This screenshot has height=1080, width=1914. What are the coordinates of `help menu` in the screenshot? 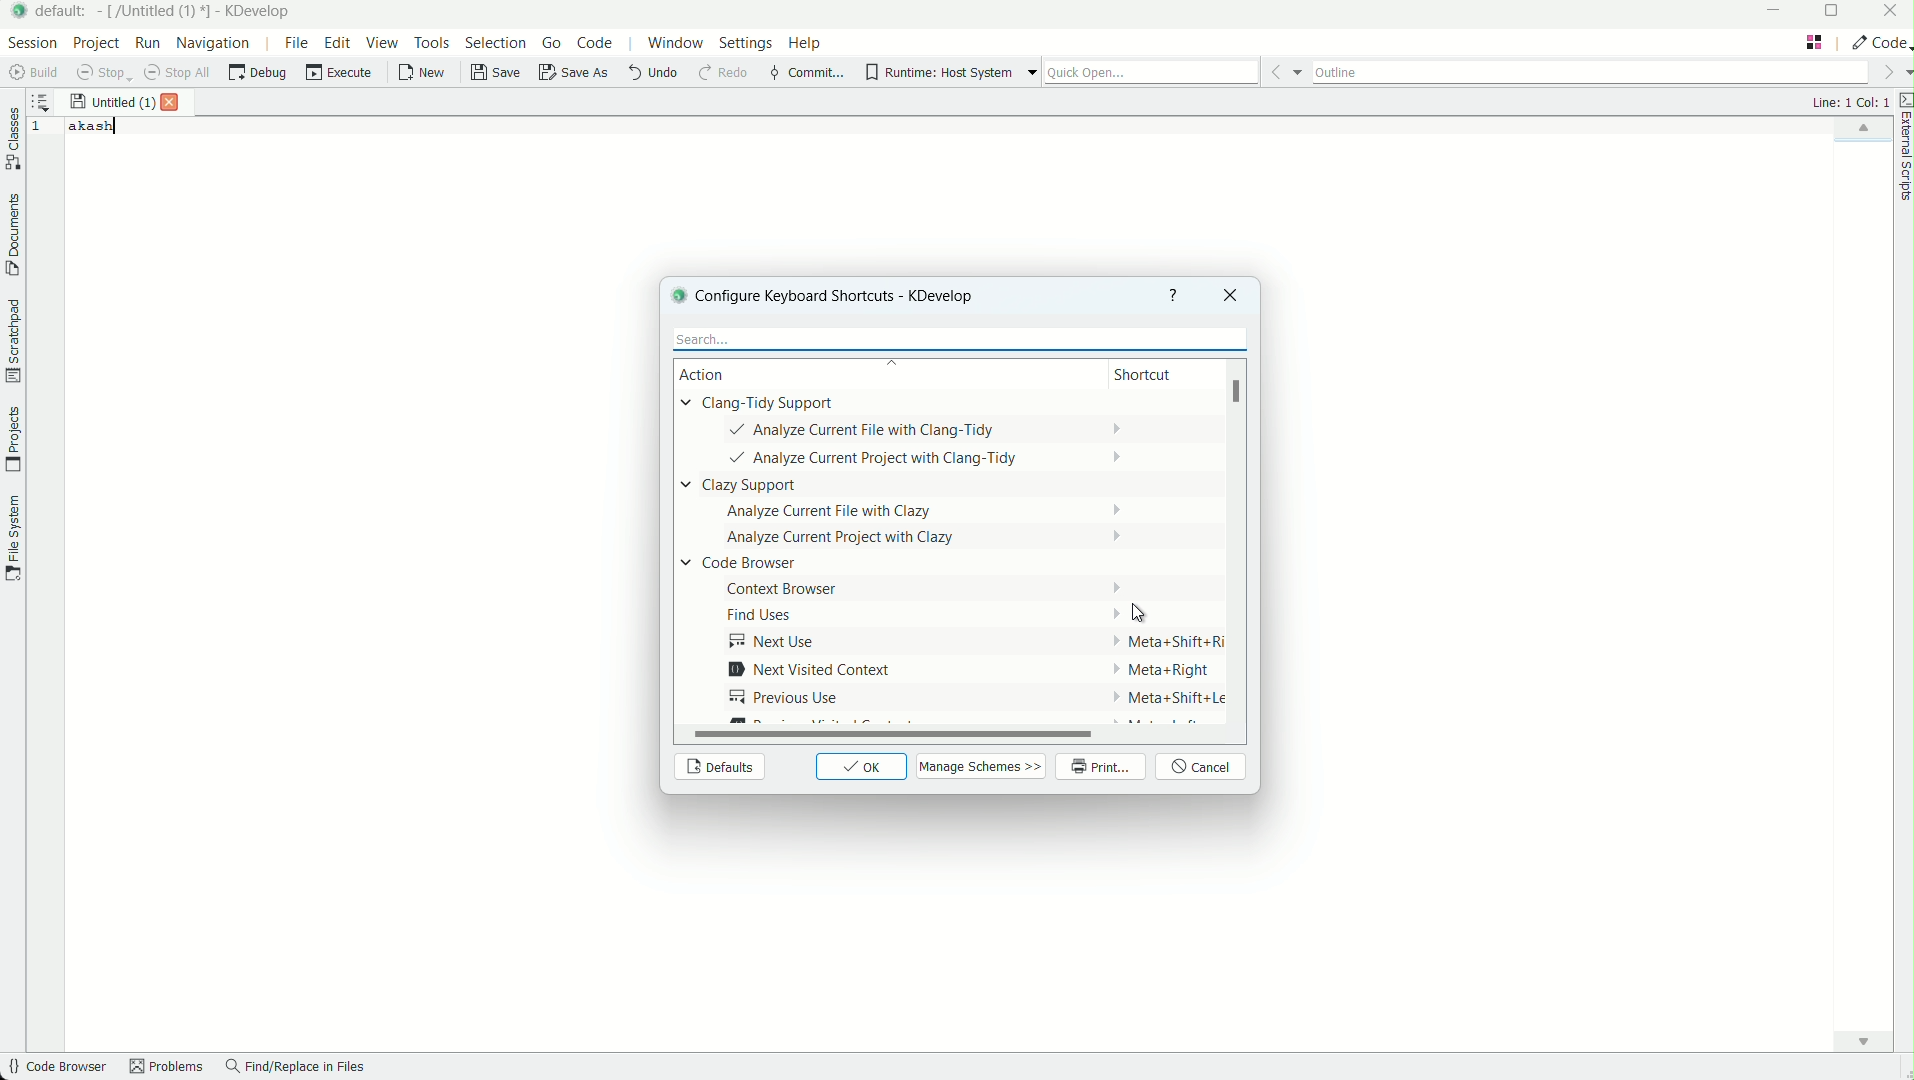 It's located at (807, 45).